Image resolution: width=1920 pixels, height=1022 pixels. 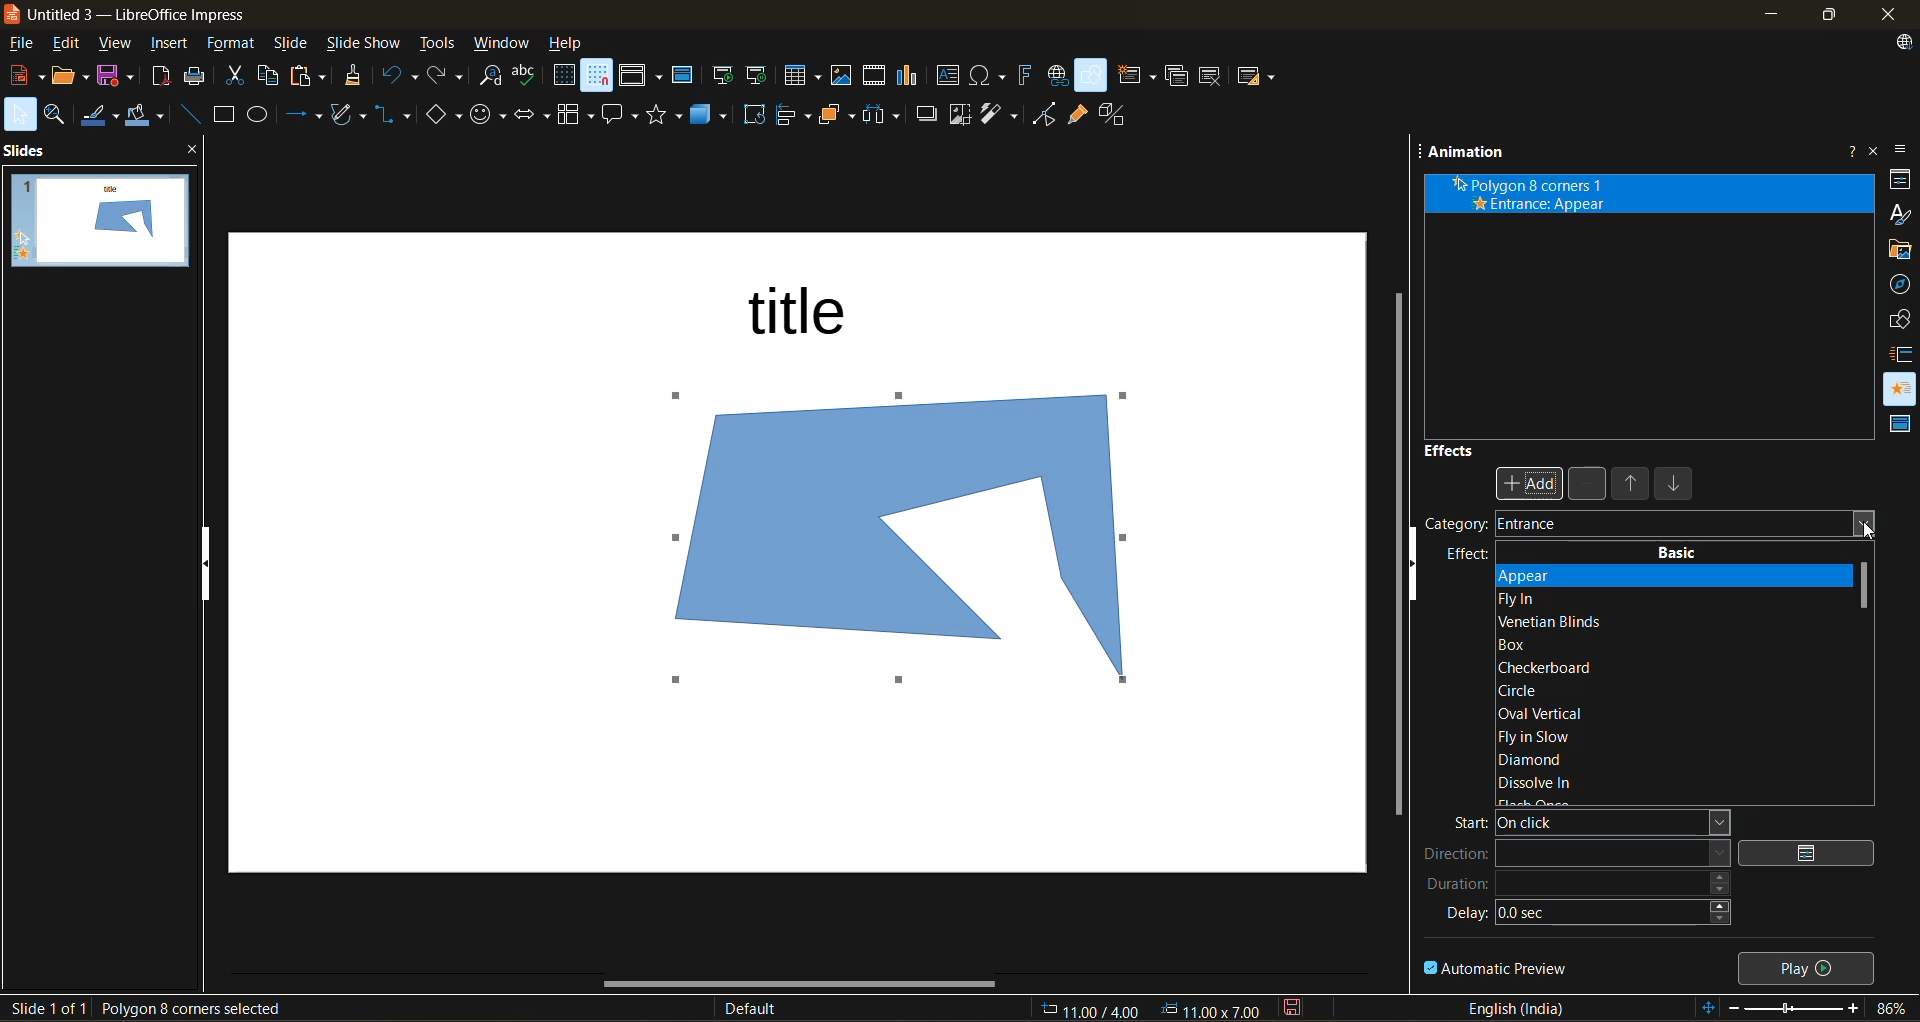 What do you see at coordinates (803, 986) in the screenshot?
I see `horizontal scroll bar` at bounding box center [803, 986].